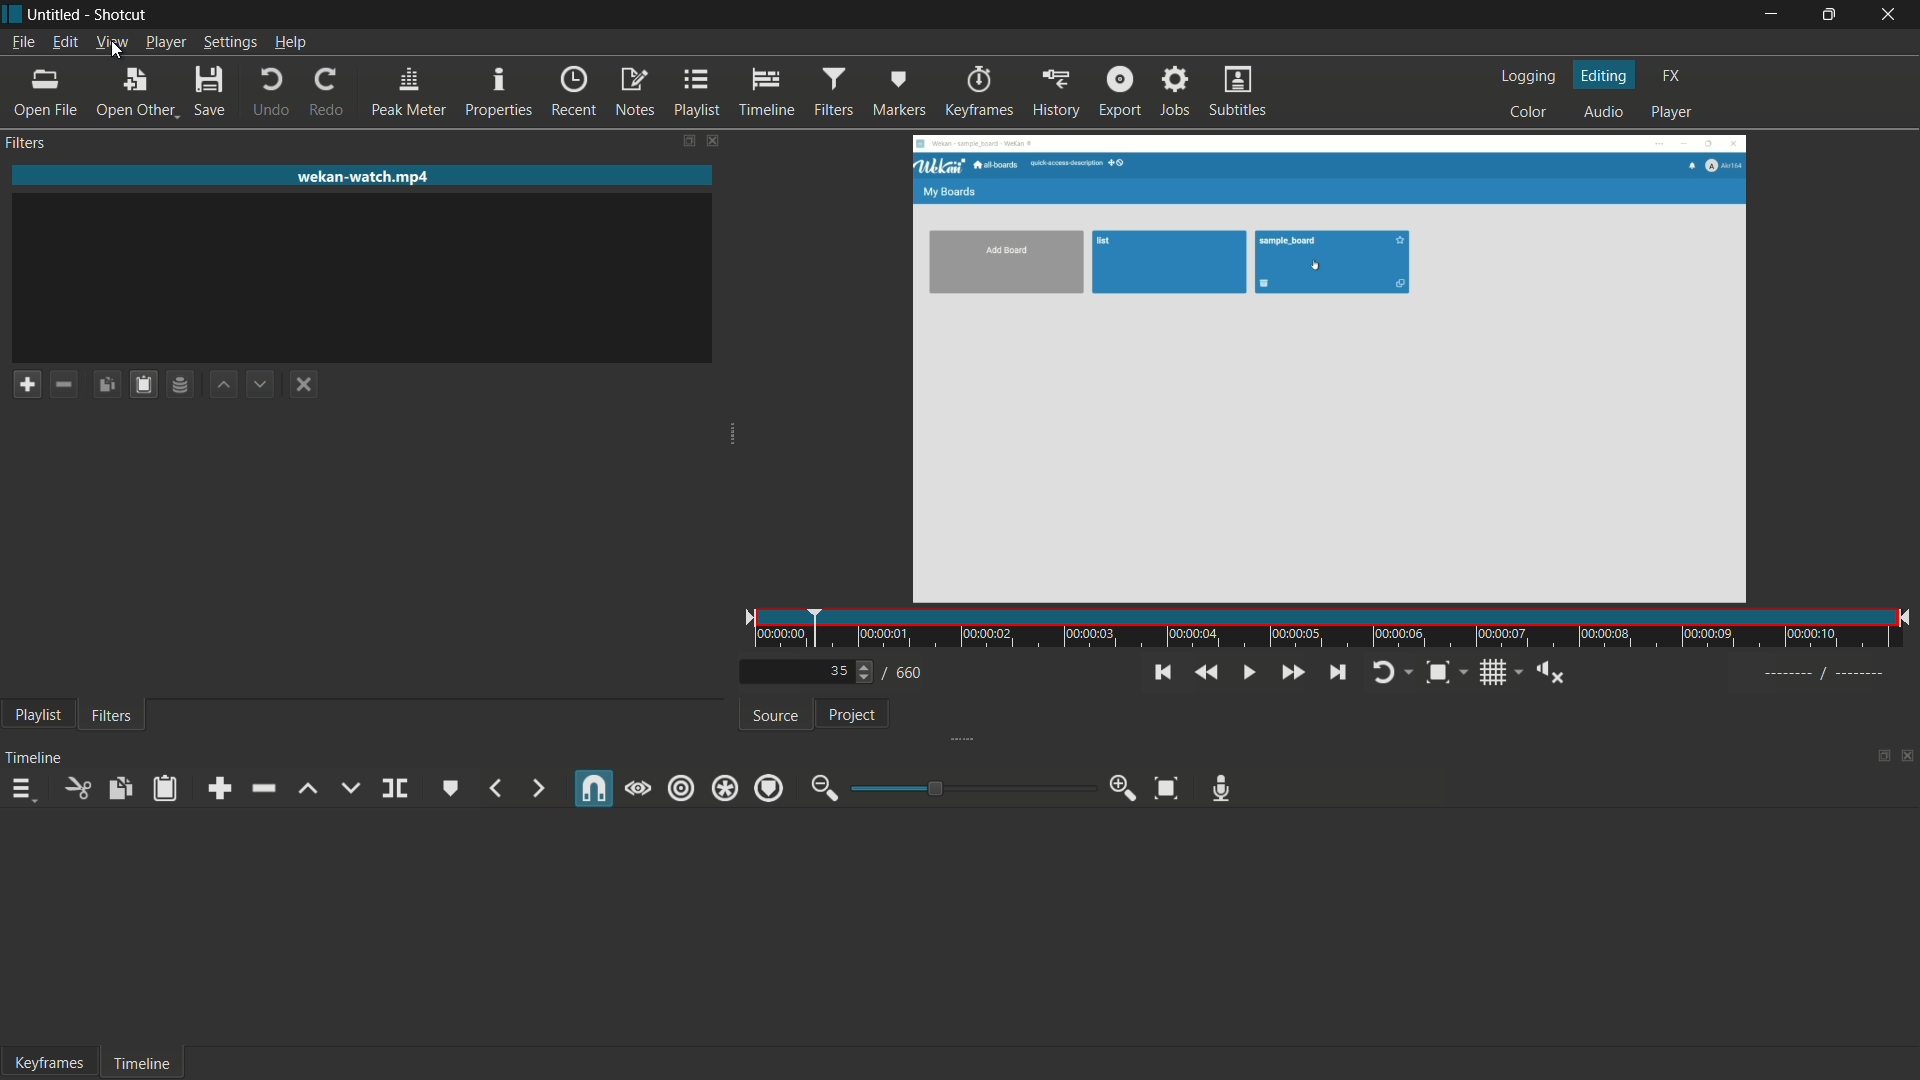 This screenshot has height=1080, width=1920. What do you see at coordinates (263, 788) in the screenshot?
I see `ripple delete` at bounding box center [263, 788].